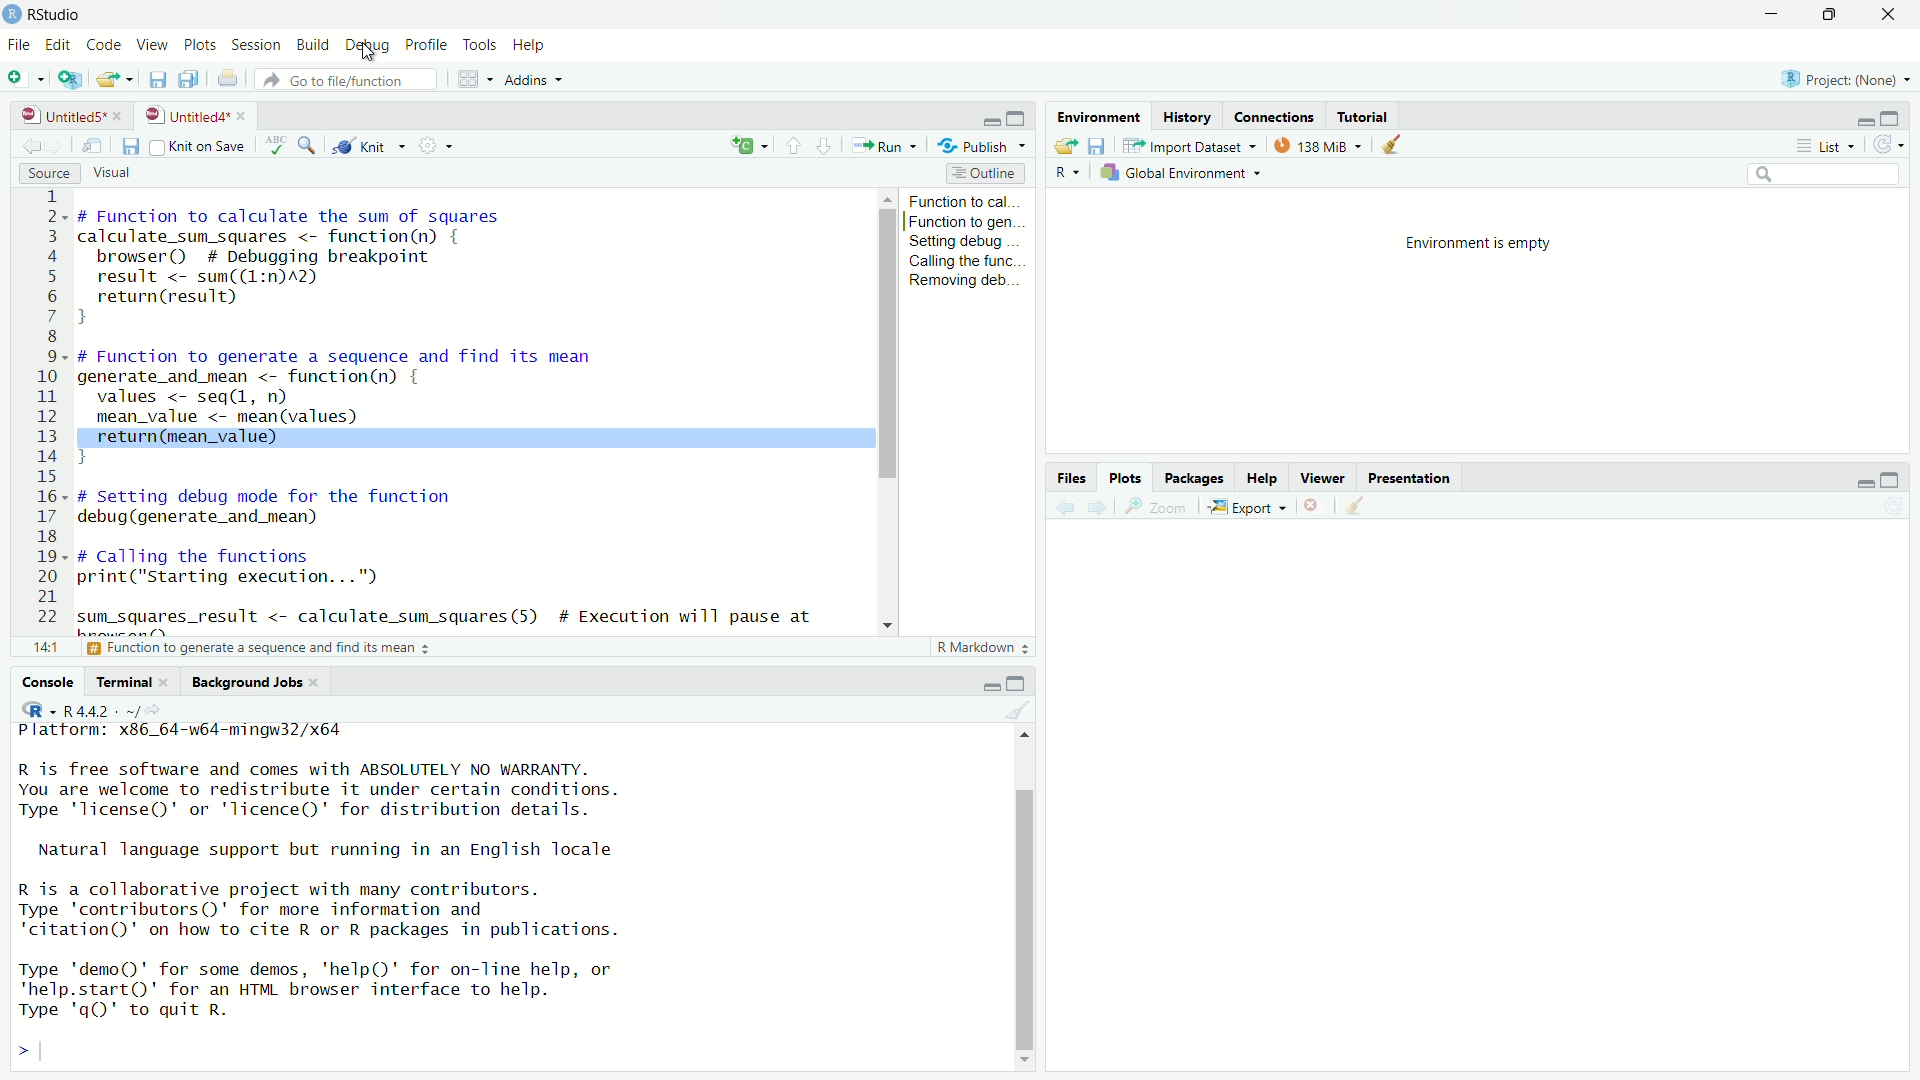 Image resolution: width=1920 pixels, height=1080 pixels. What do you see at coordinates (1774, 13) in the screenshot?
I see `minimize` at bounding box center [1774, 13].